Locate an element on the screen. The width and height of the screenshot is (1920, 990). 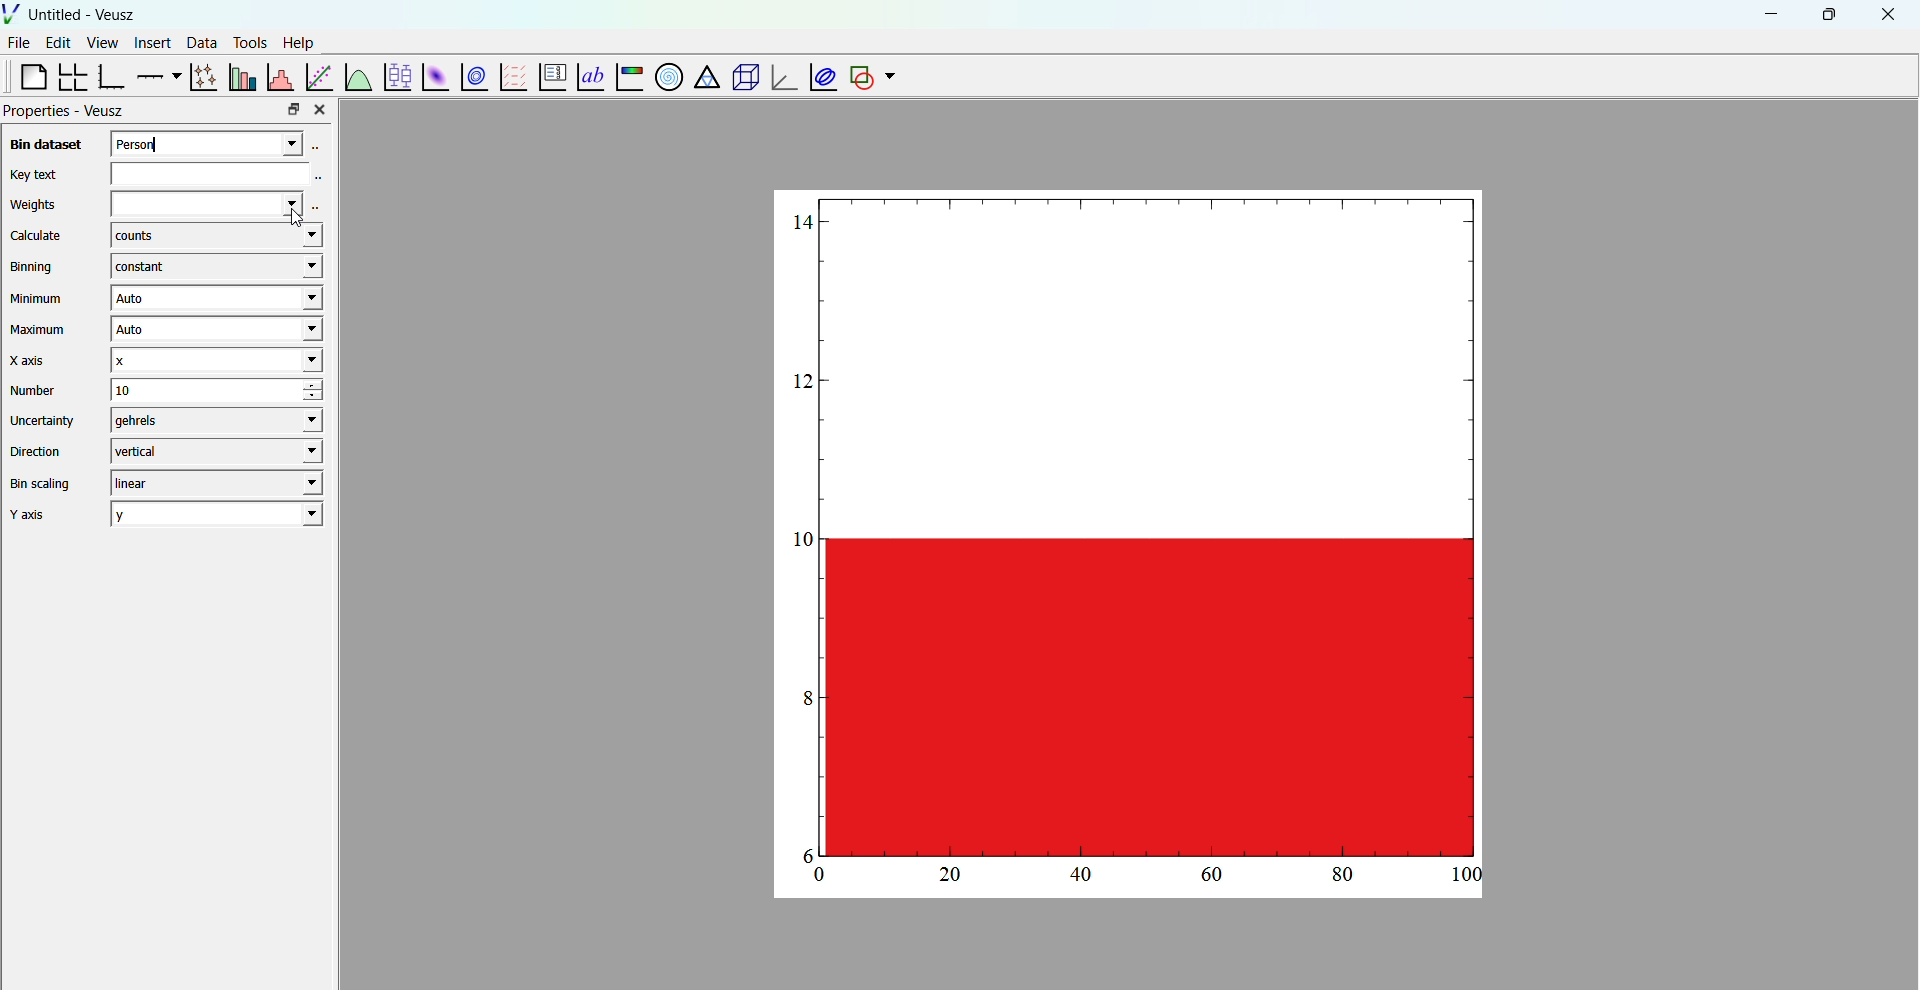
Y axis is located at coordinates (35, 515).